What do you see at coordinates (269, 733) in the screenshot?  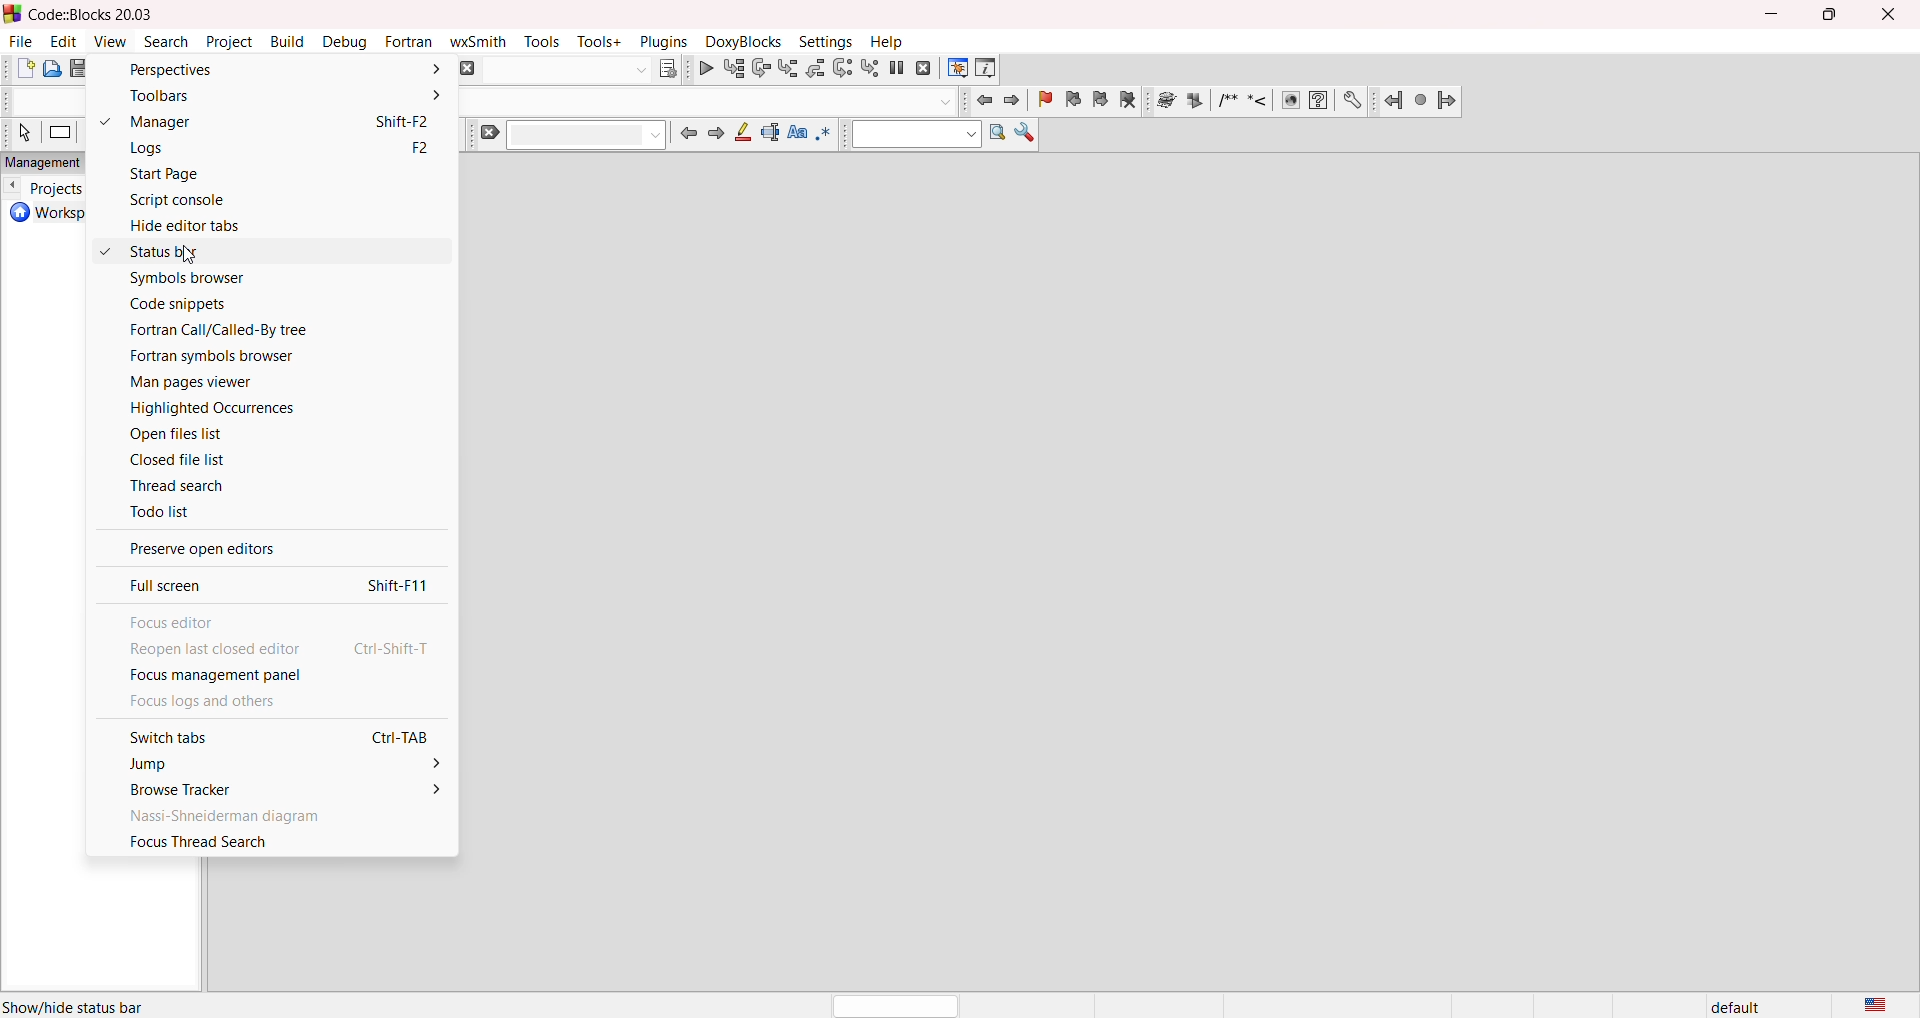 I see `switch tabs` at bounding box center [269, 733].